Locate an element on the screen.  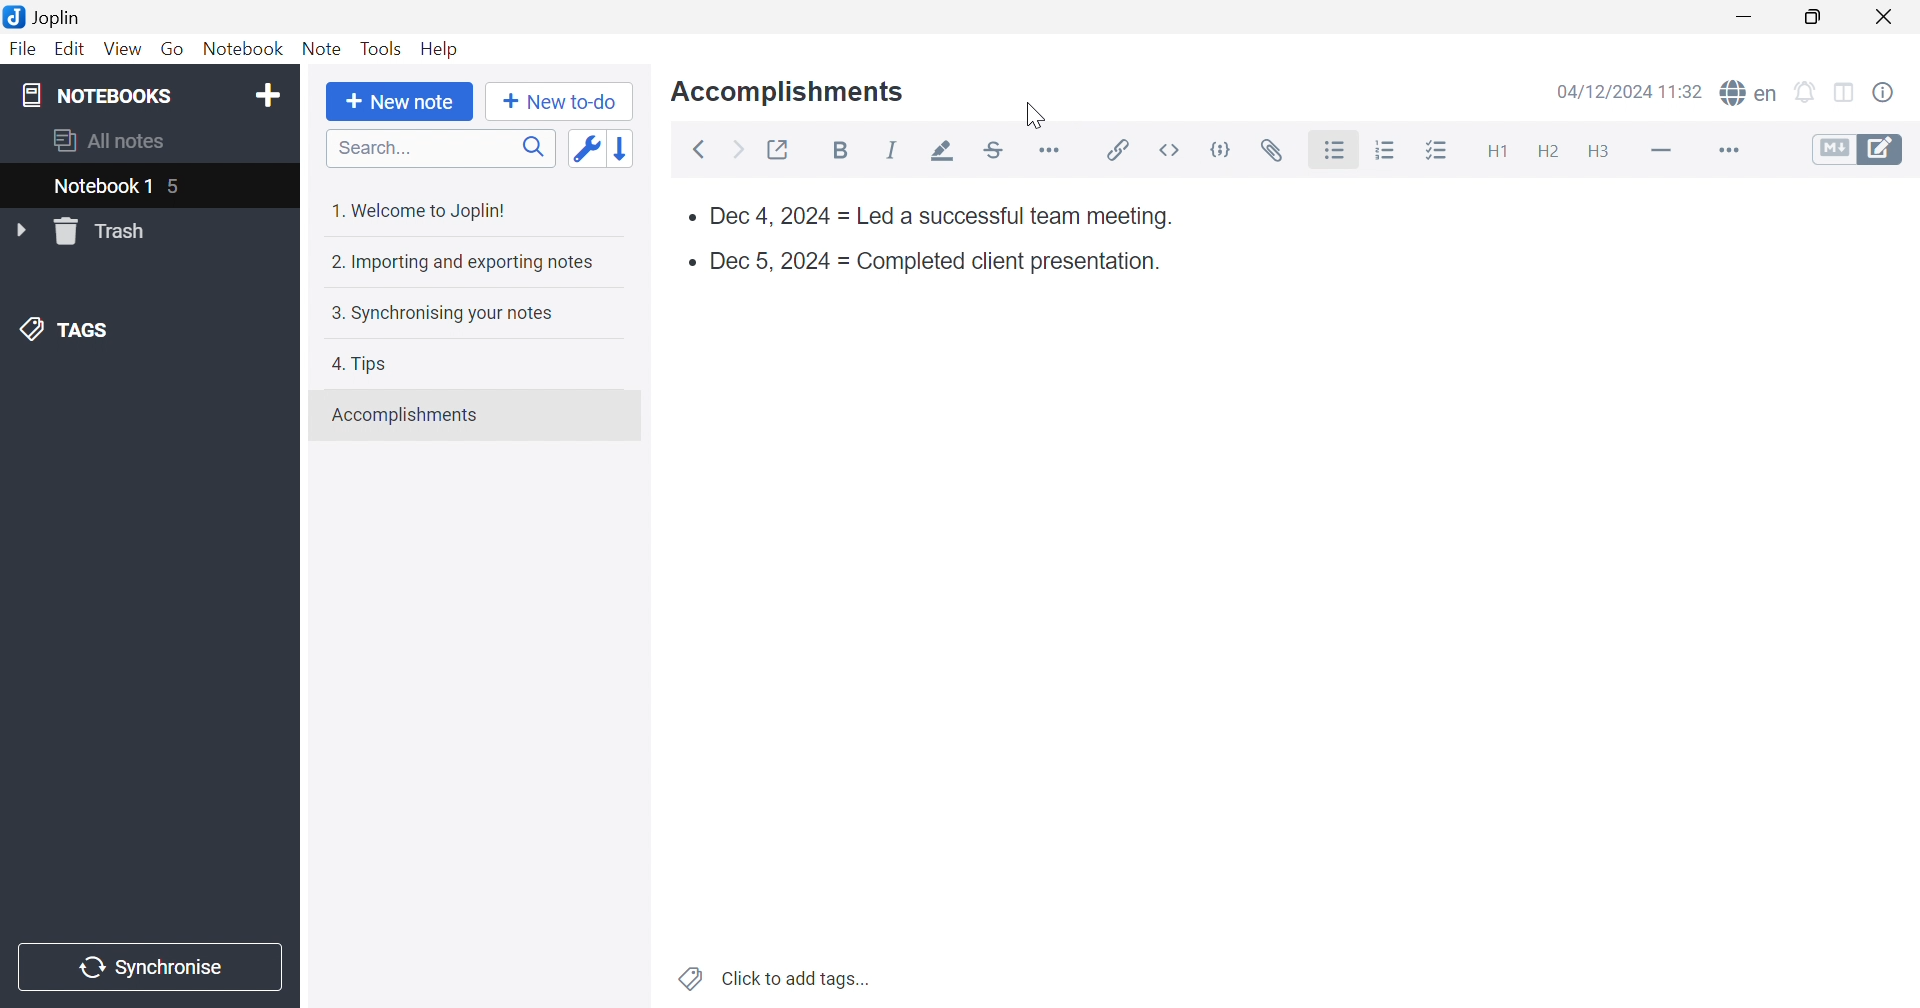
Dec 5, 2024 = Completed client presentation is located at coordinates (935, 264).